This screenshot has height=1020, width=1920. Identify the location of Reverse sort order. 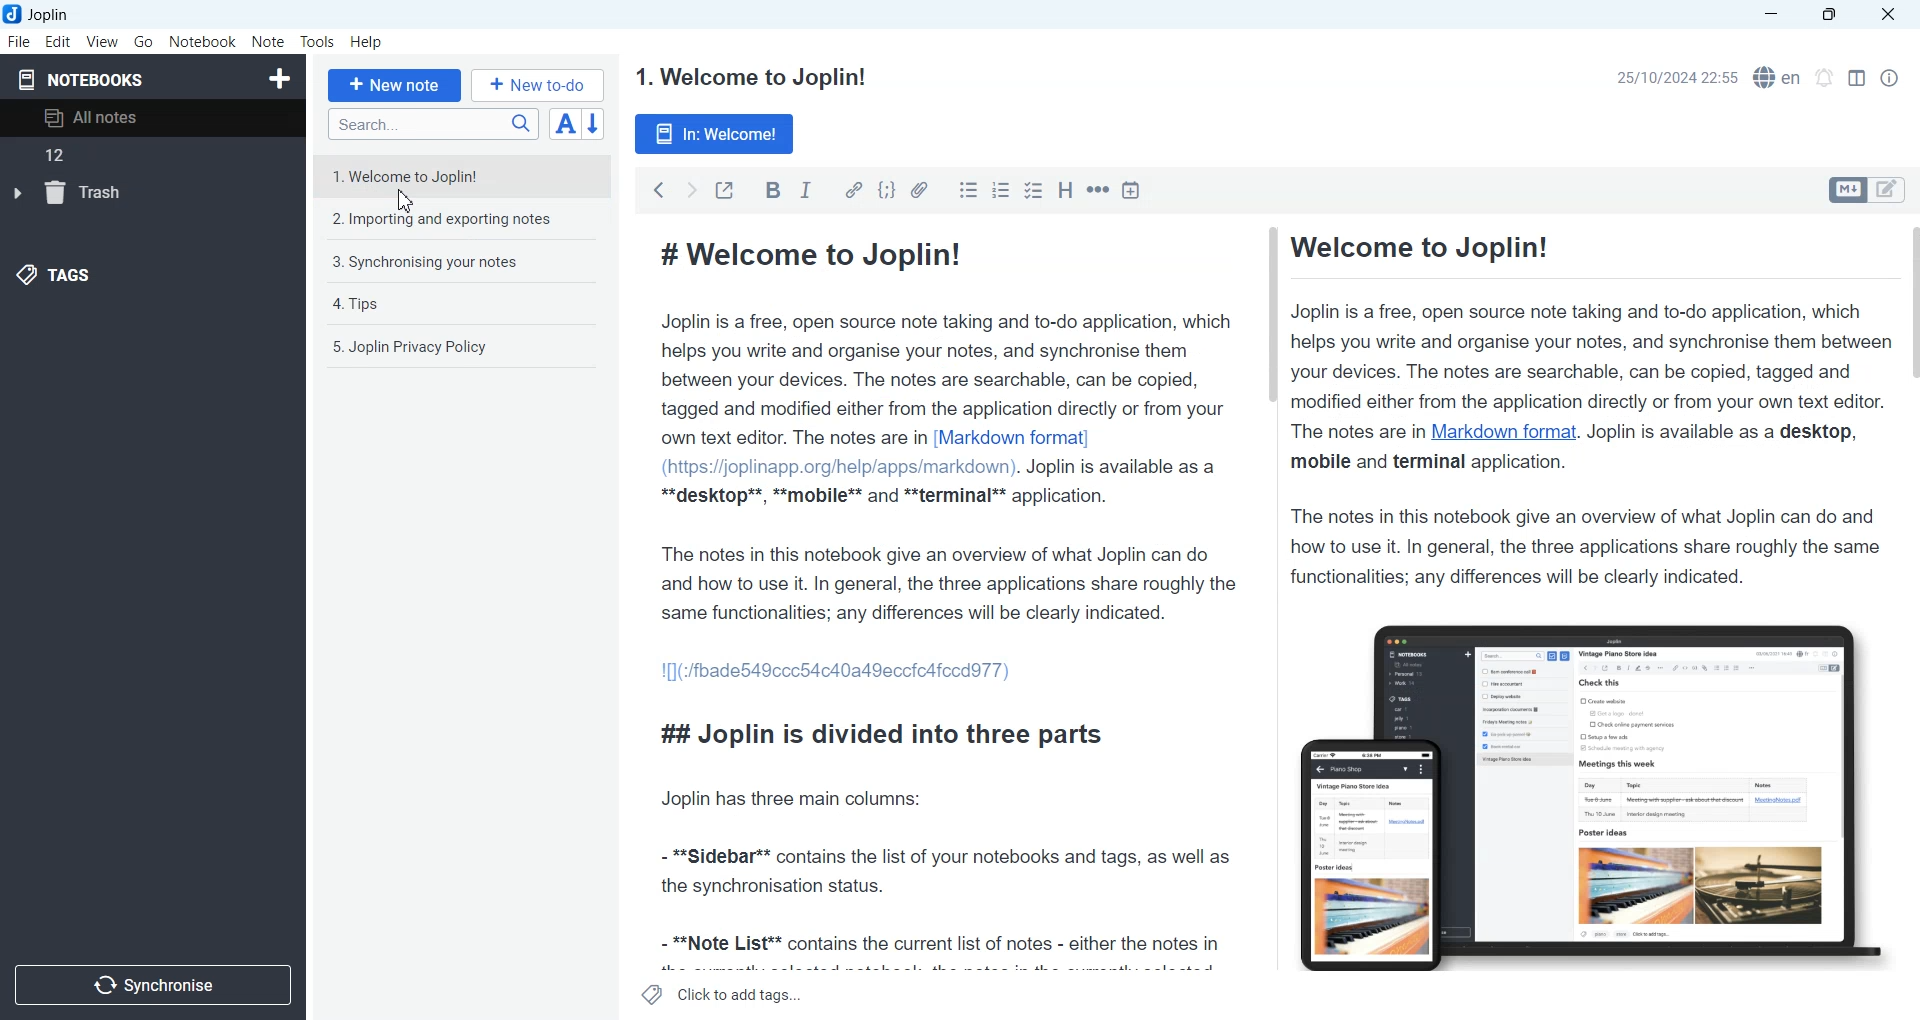
(596, 124).